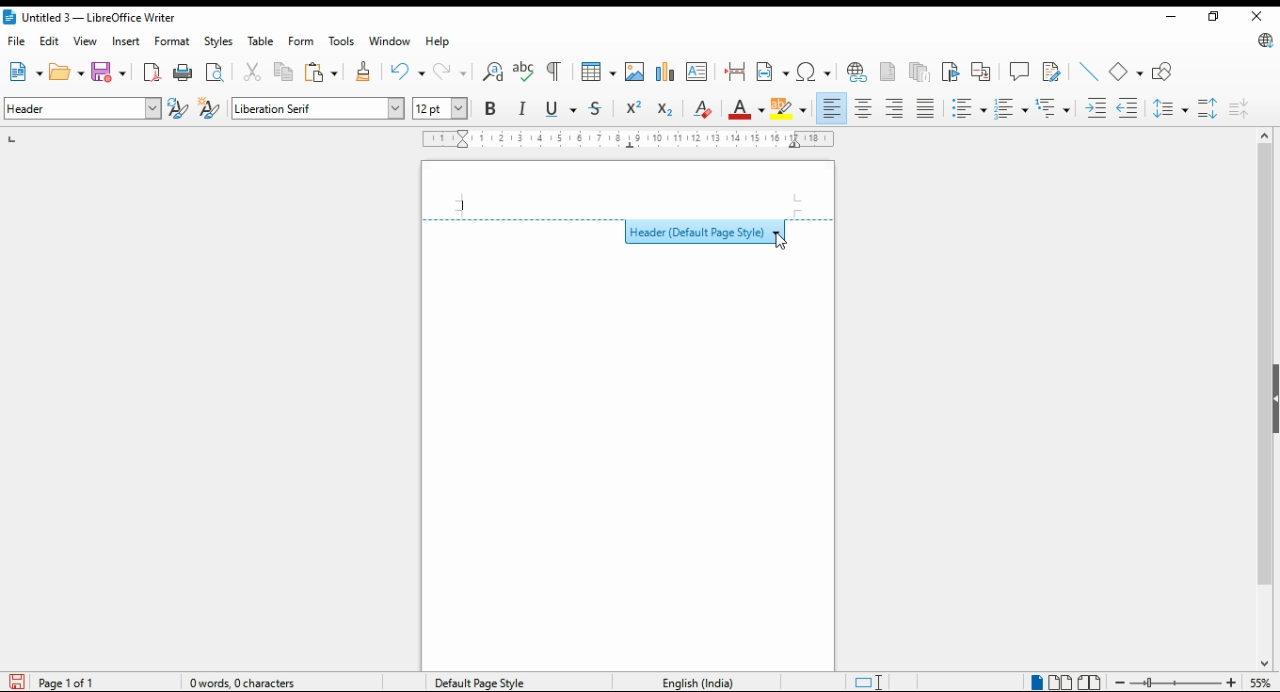 The height and width of the screenshot is (692, 1280). Describe the element at coordinates (952, 72) in the screenshot. I see `insert bookmark` at that location.